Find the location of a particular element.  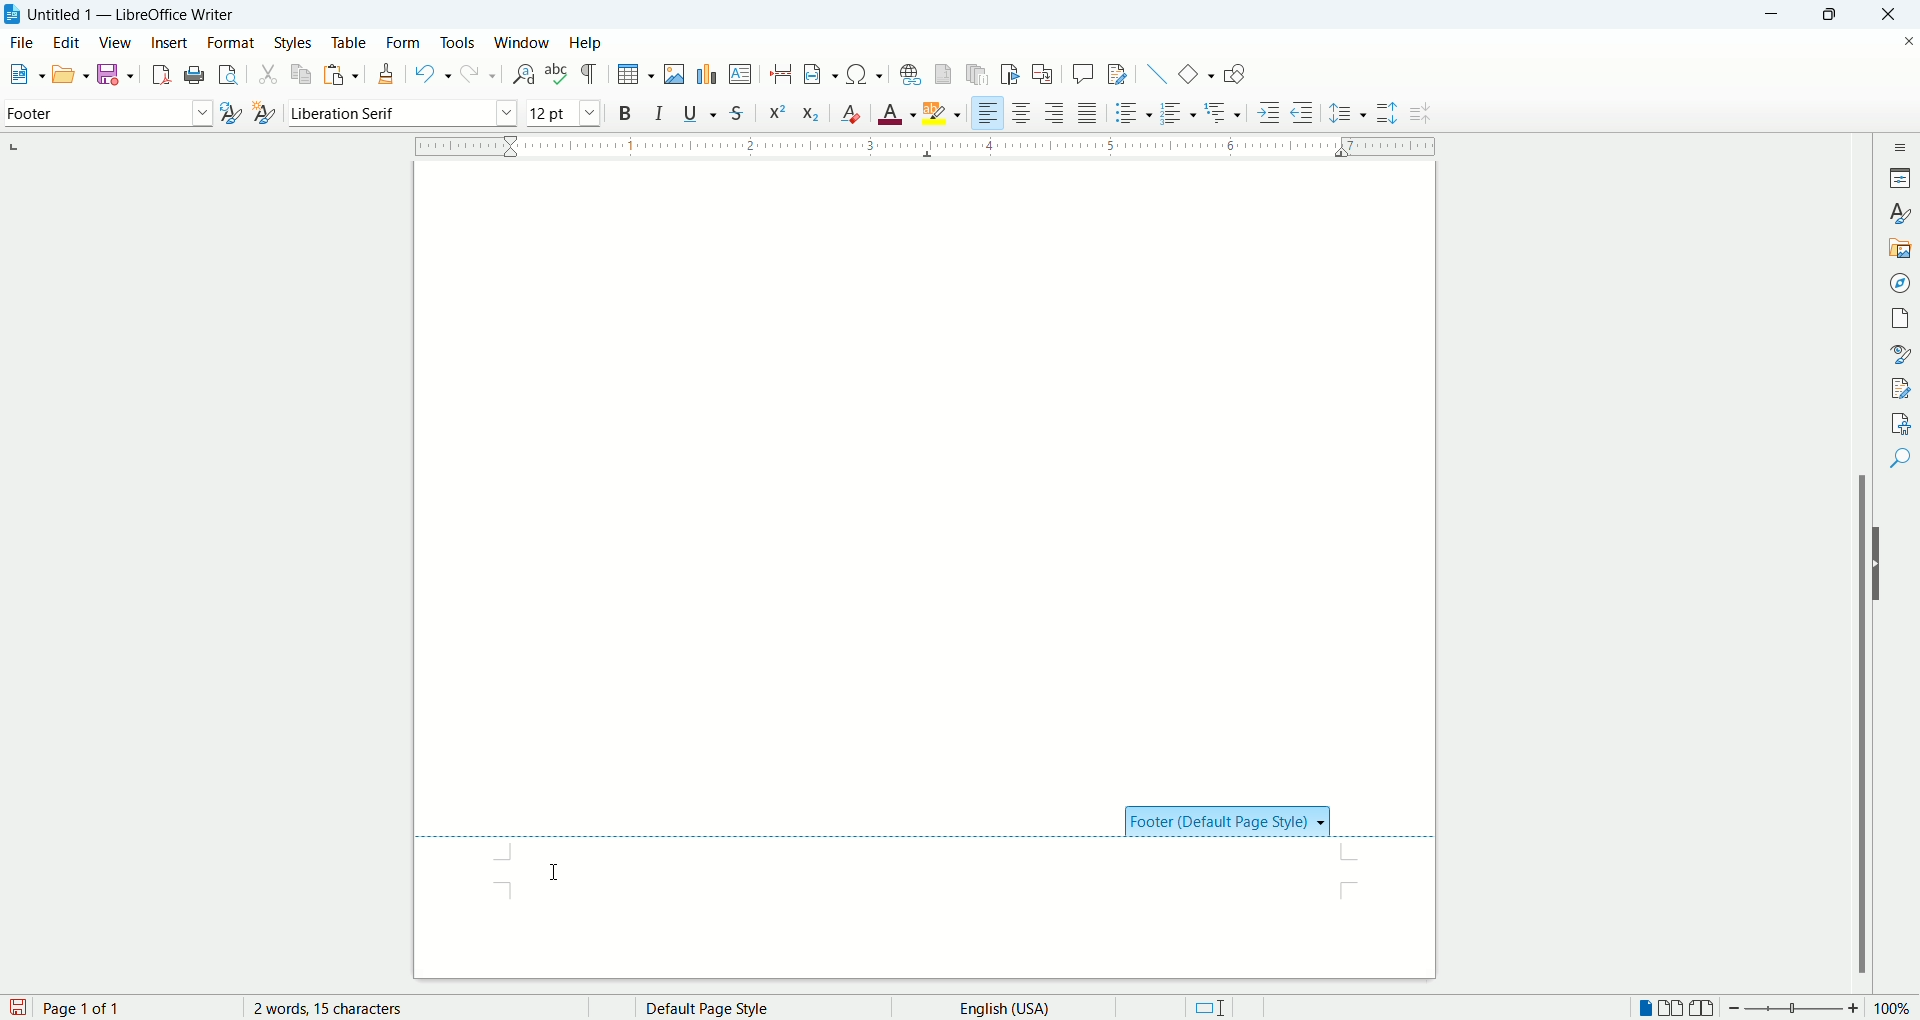

save is located at coordinates (118, 73).